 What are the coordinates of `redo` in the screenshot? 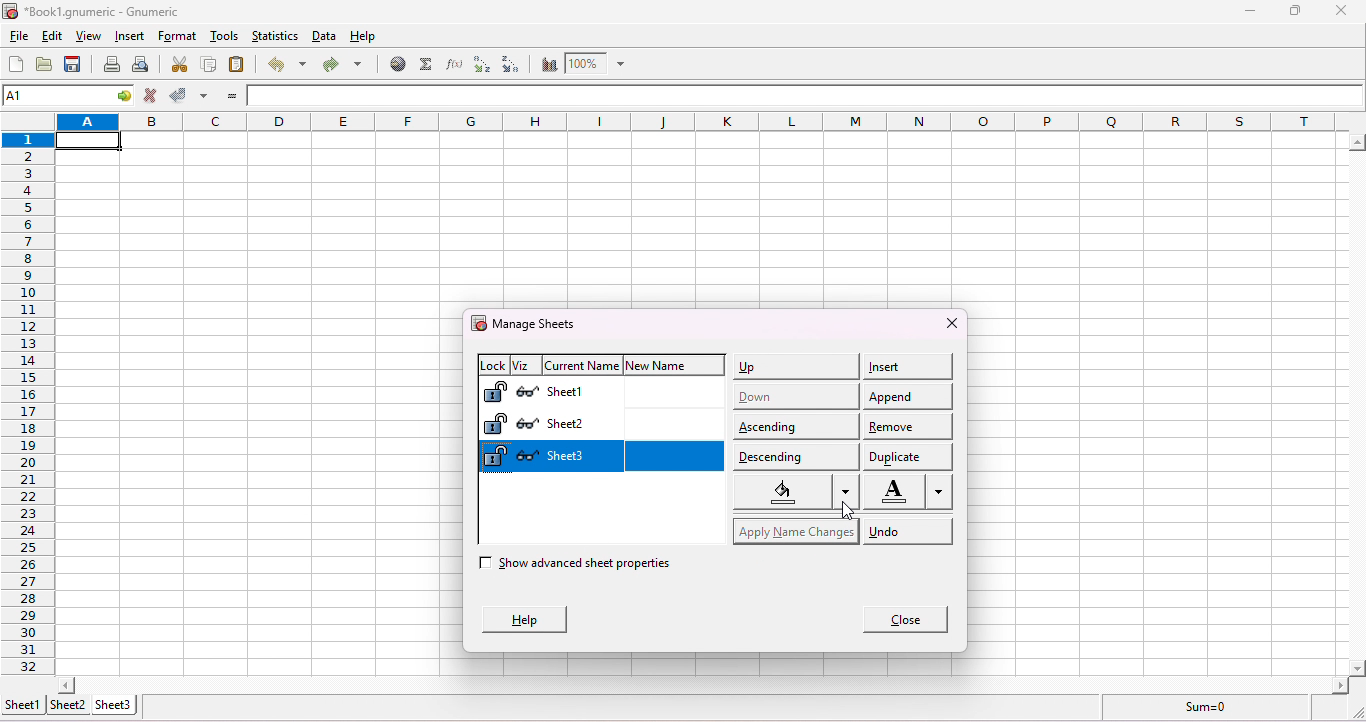 It's located at (342, 61).